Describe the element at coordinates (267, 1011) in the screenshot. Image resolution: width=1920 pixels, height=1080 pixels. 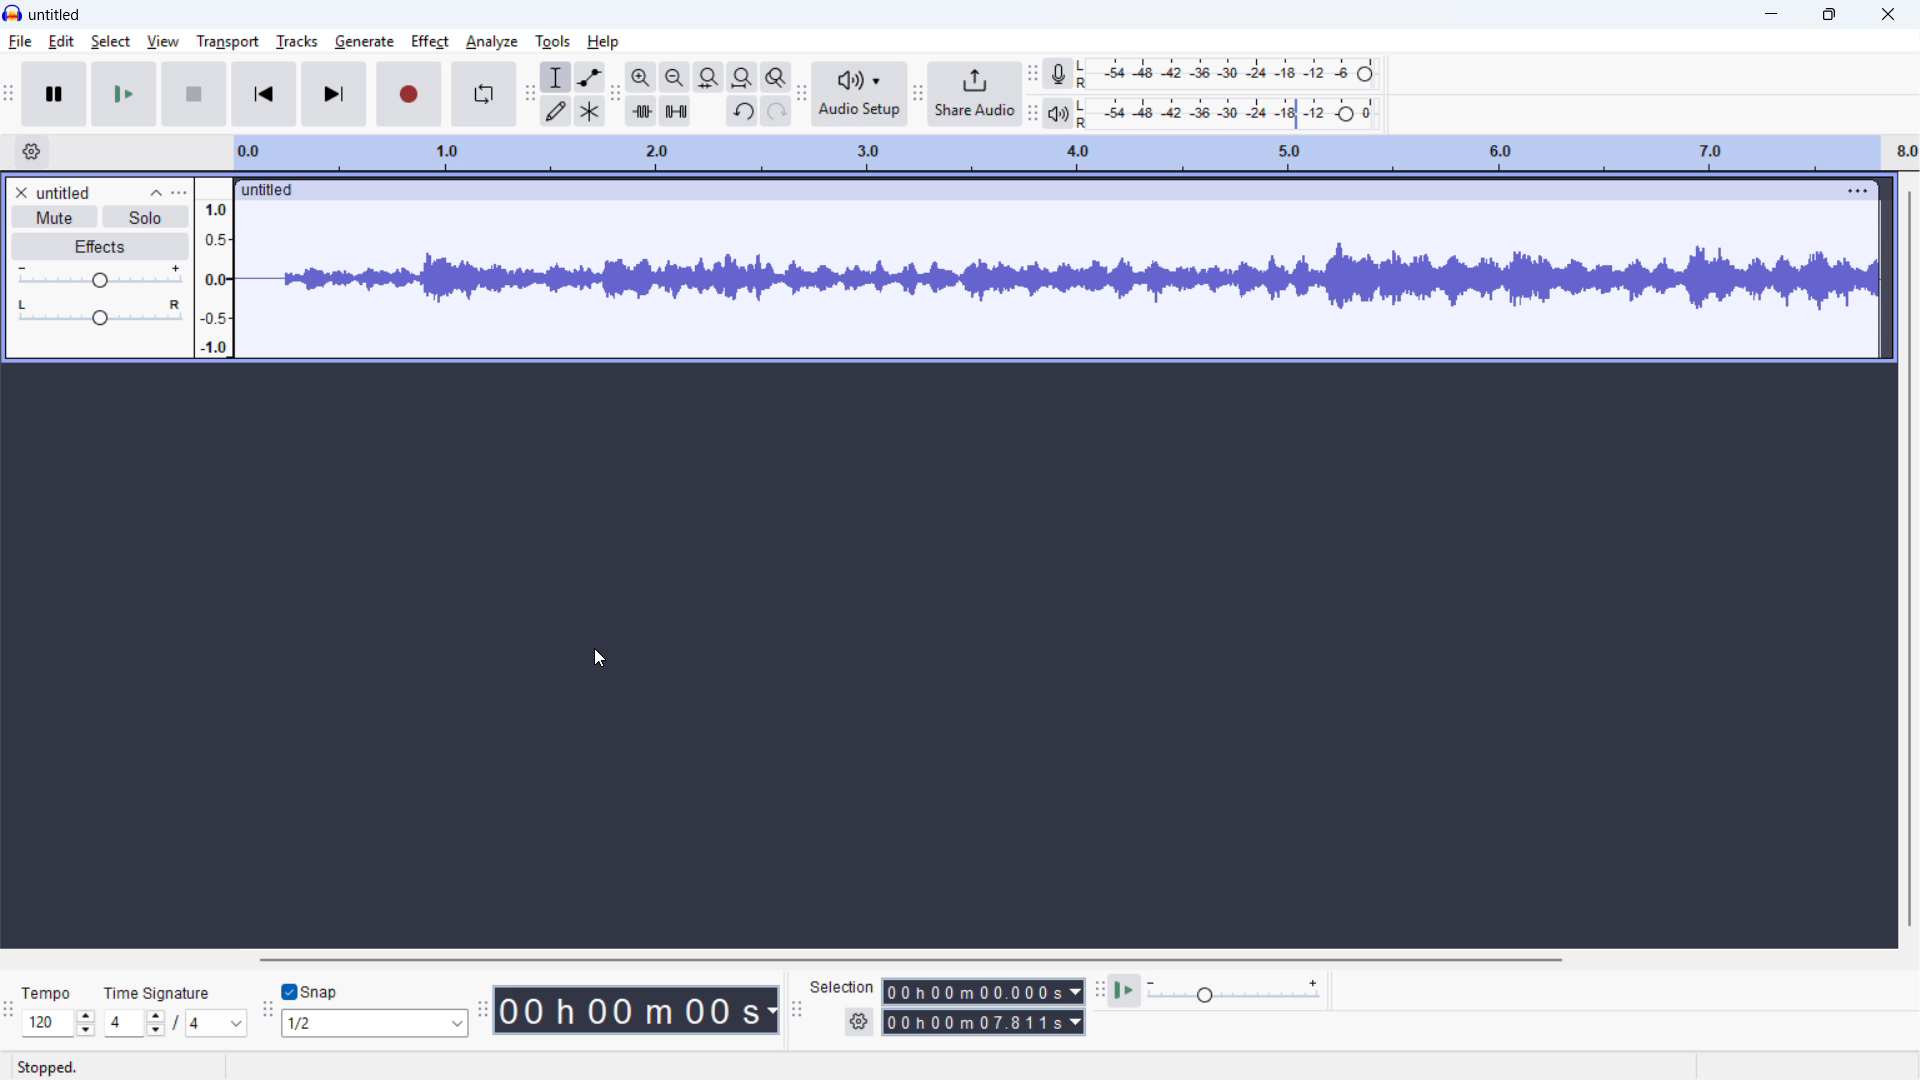
I see `snapping toolbar` at that location.